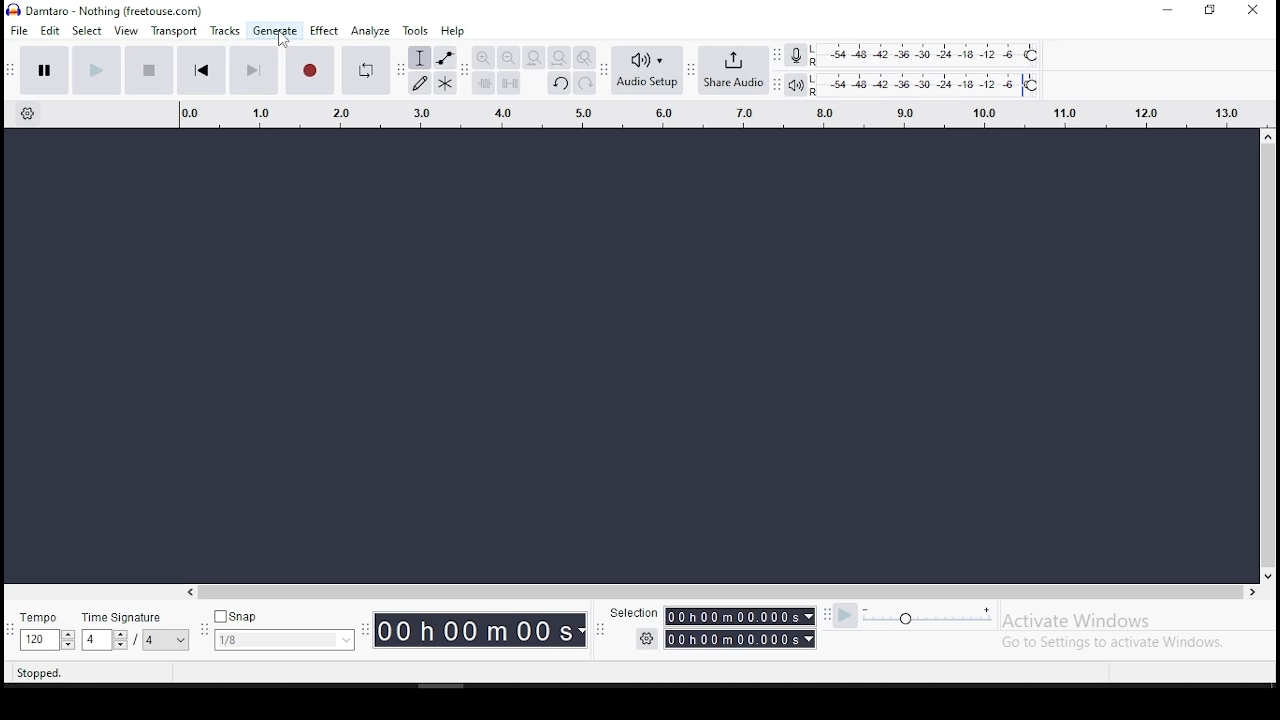 The image size is (1280, 720). What do you see at coordinates (112, 11) in the screenshot?
I see `icon and file name` at bounding box center [112, 11].